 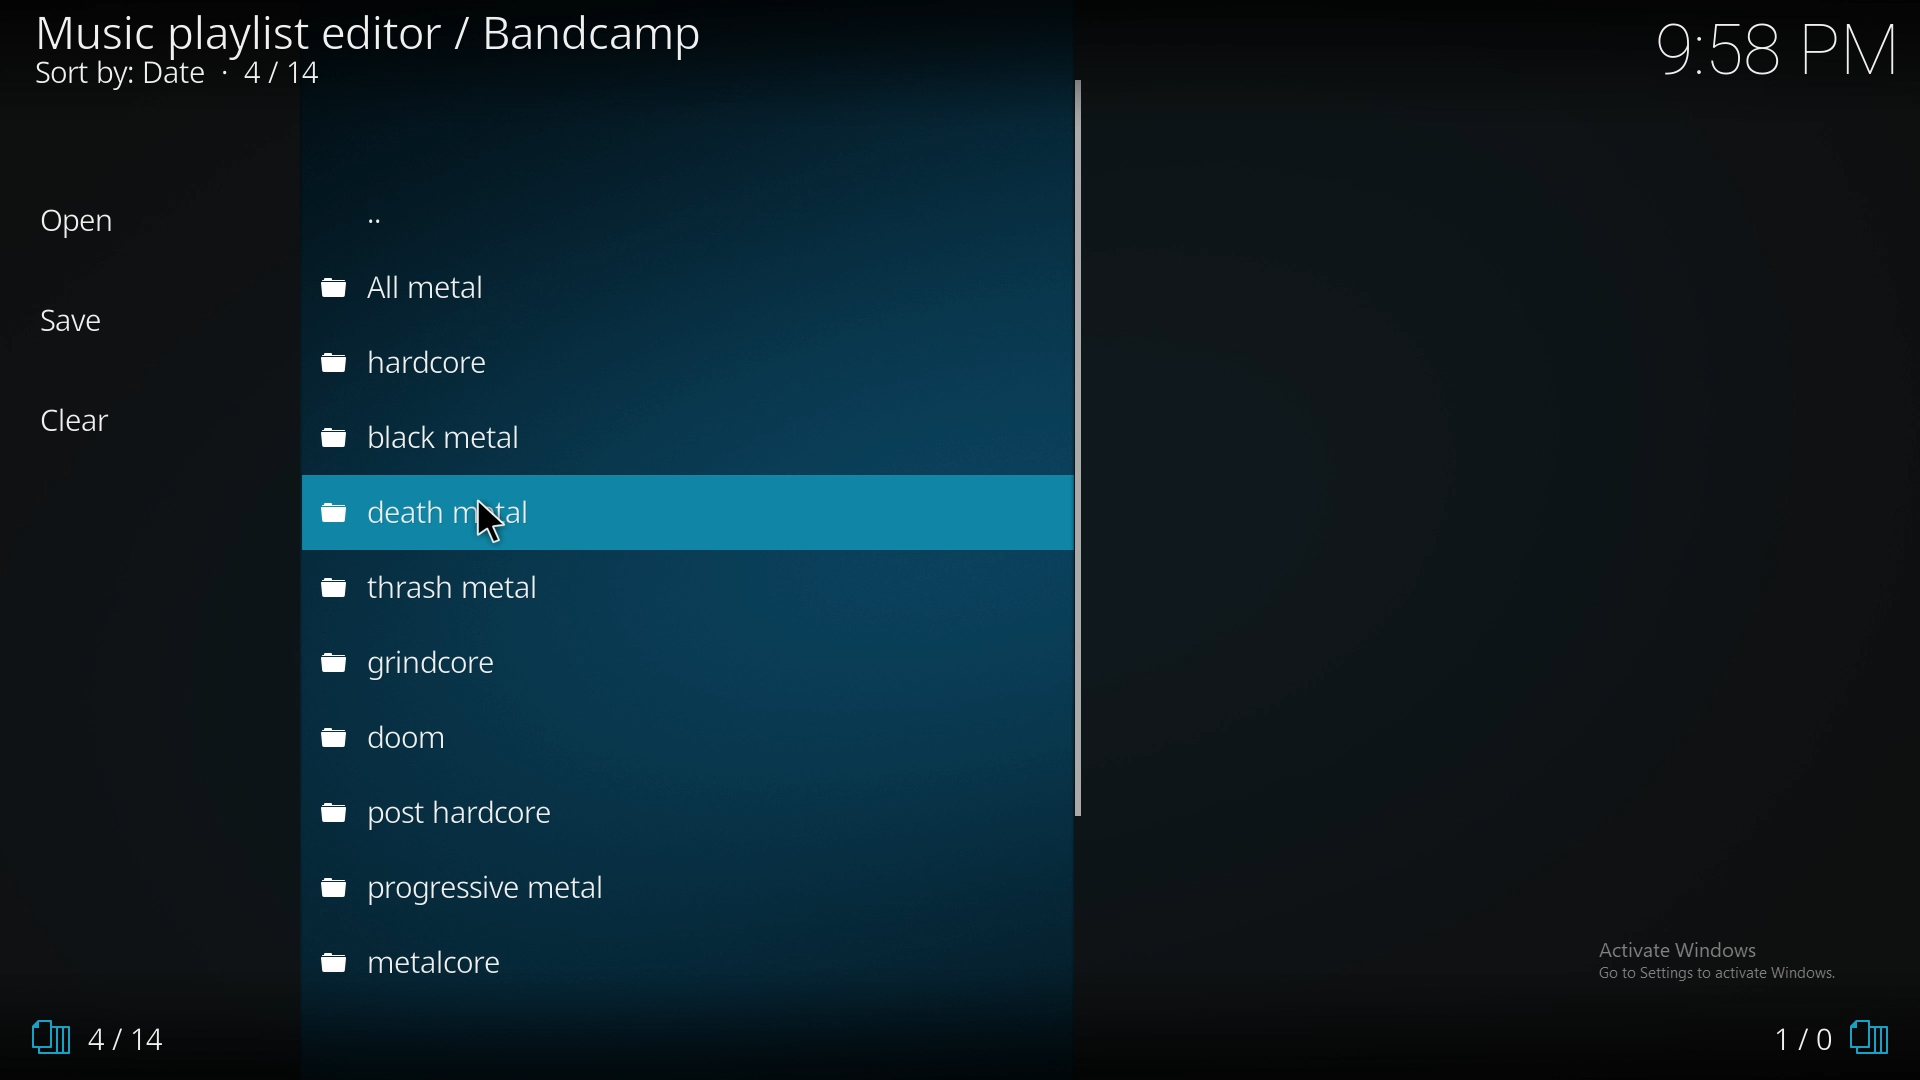 I want to click on music genre, so click(x=530, y=429).